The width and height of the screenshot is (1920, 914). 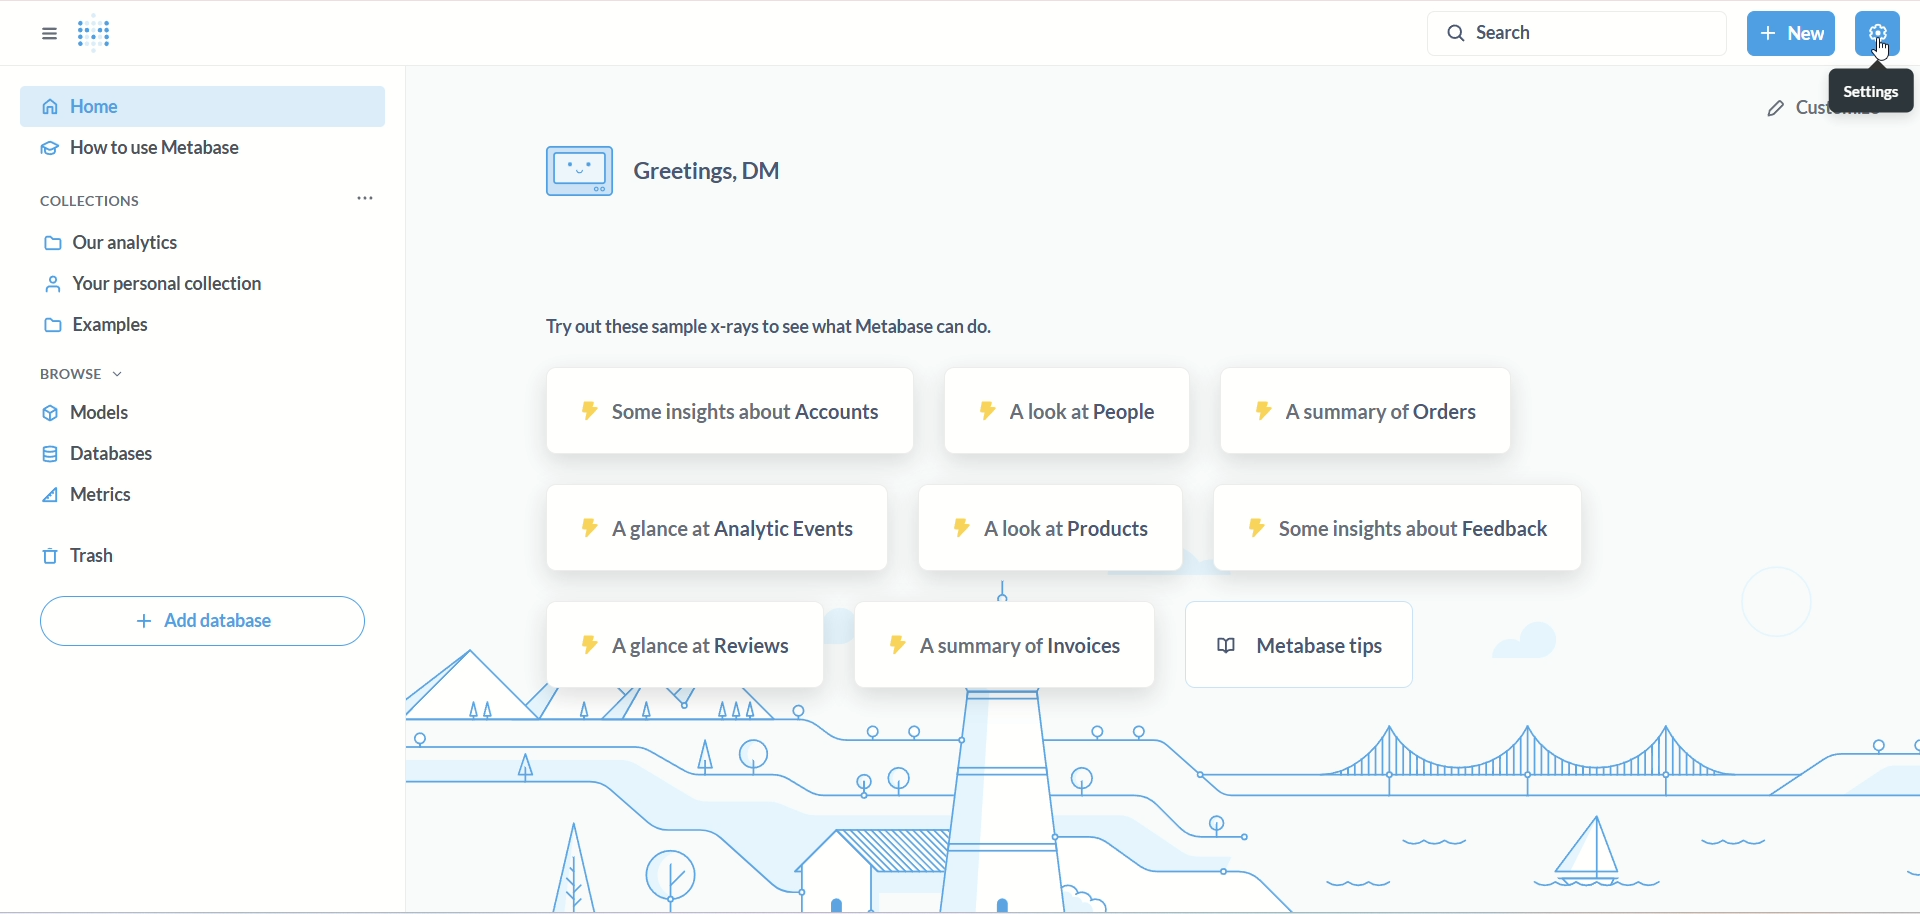 I want to click on models, so click(x=88, y=413).